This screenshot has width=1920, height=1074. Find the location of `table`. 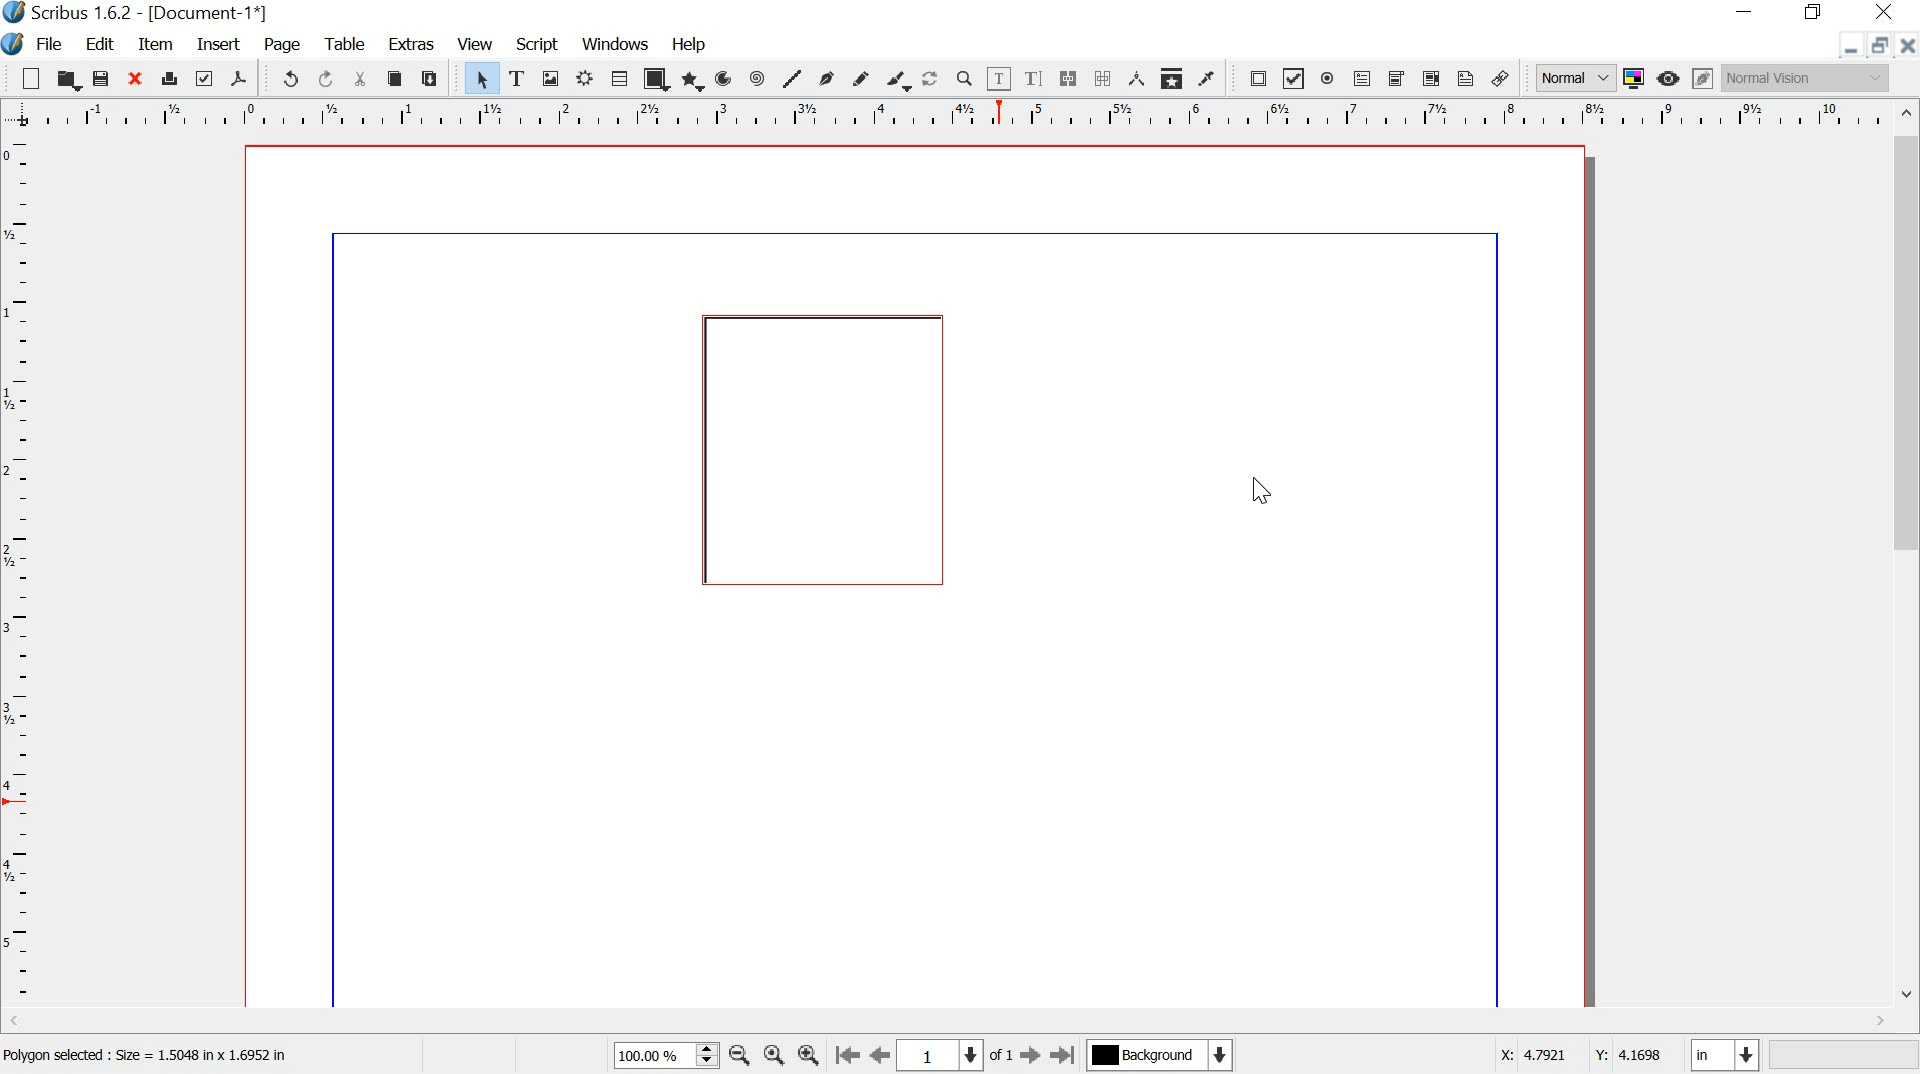

table is located at coordinates (347, 45).